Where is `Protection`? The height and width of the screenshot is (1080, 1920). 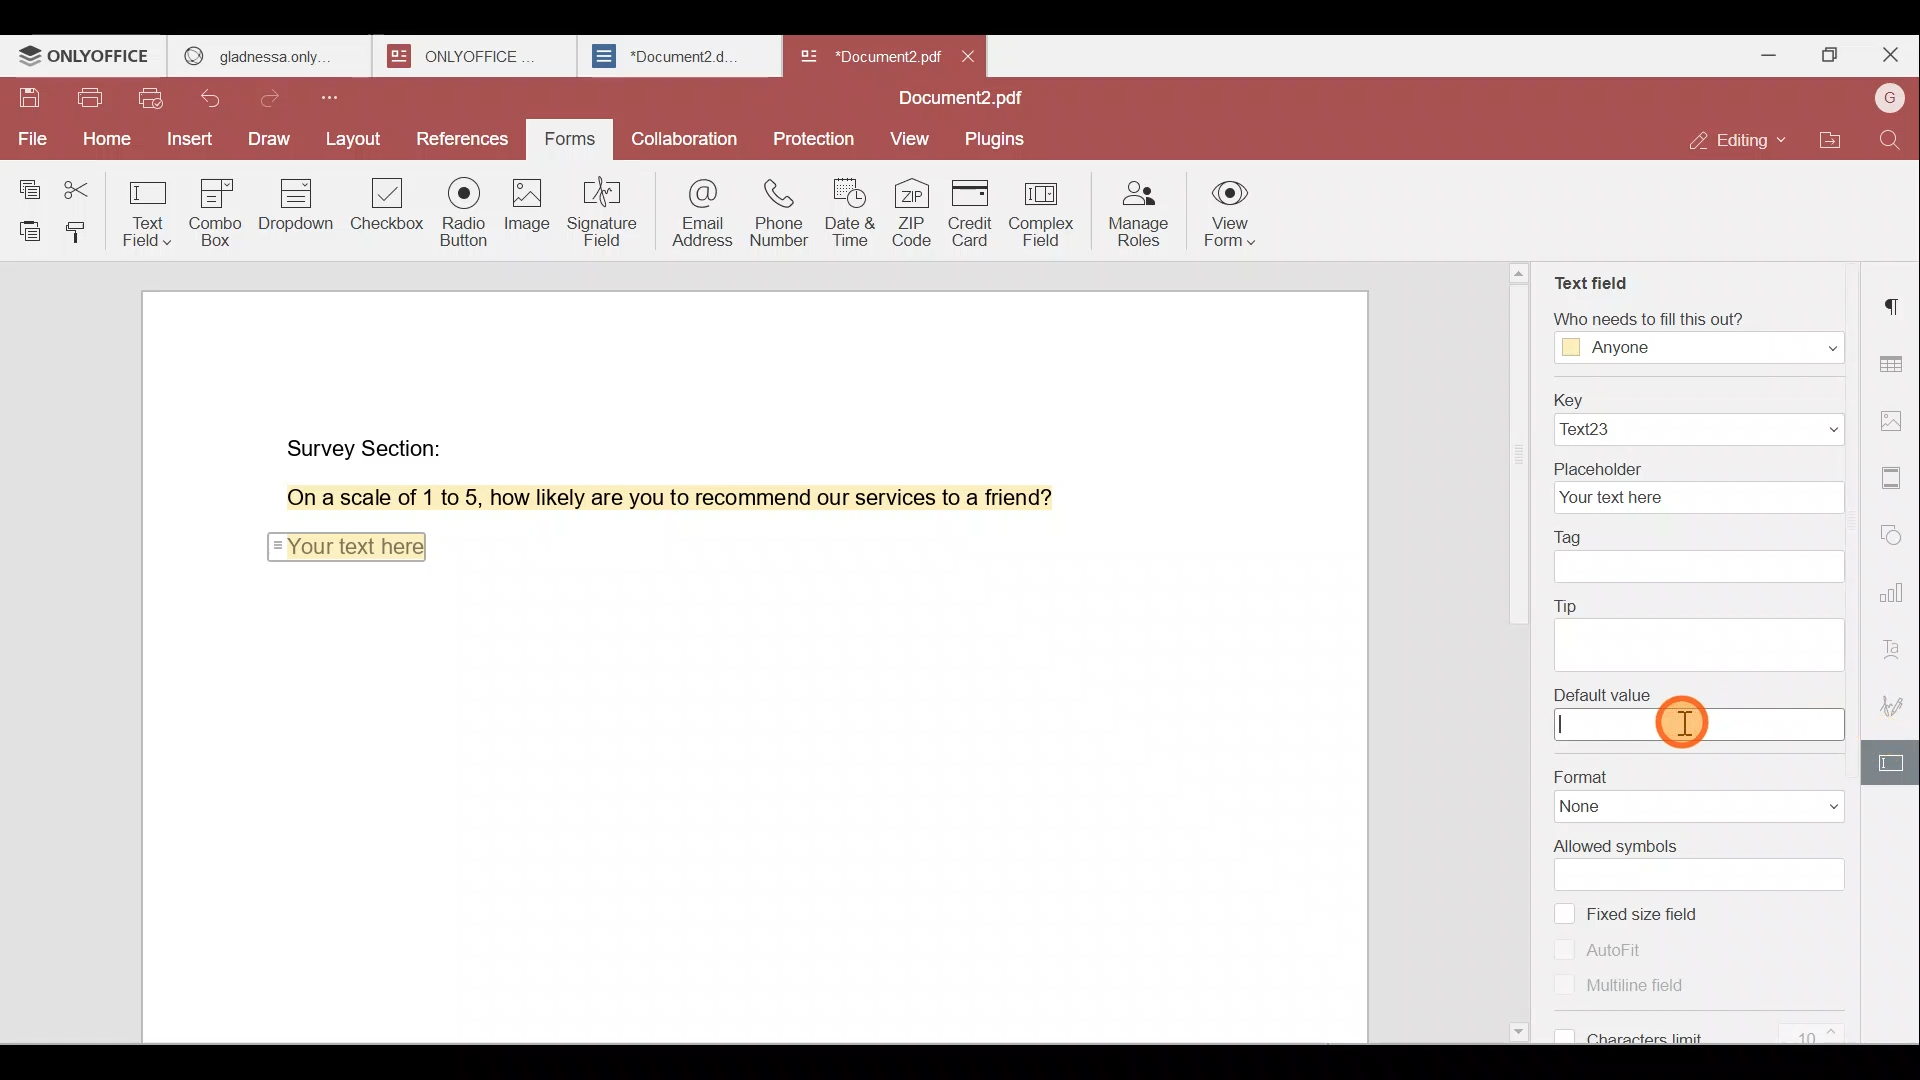 Protection is located at coordinates (818, 133).